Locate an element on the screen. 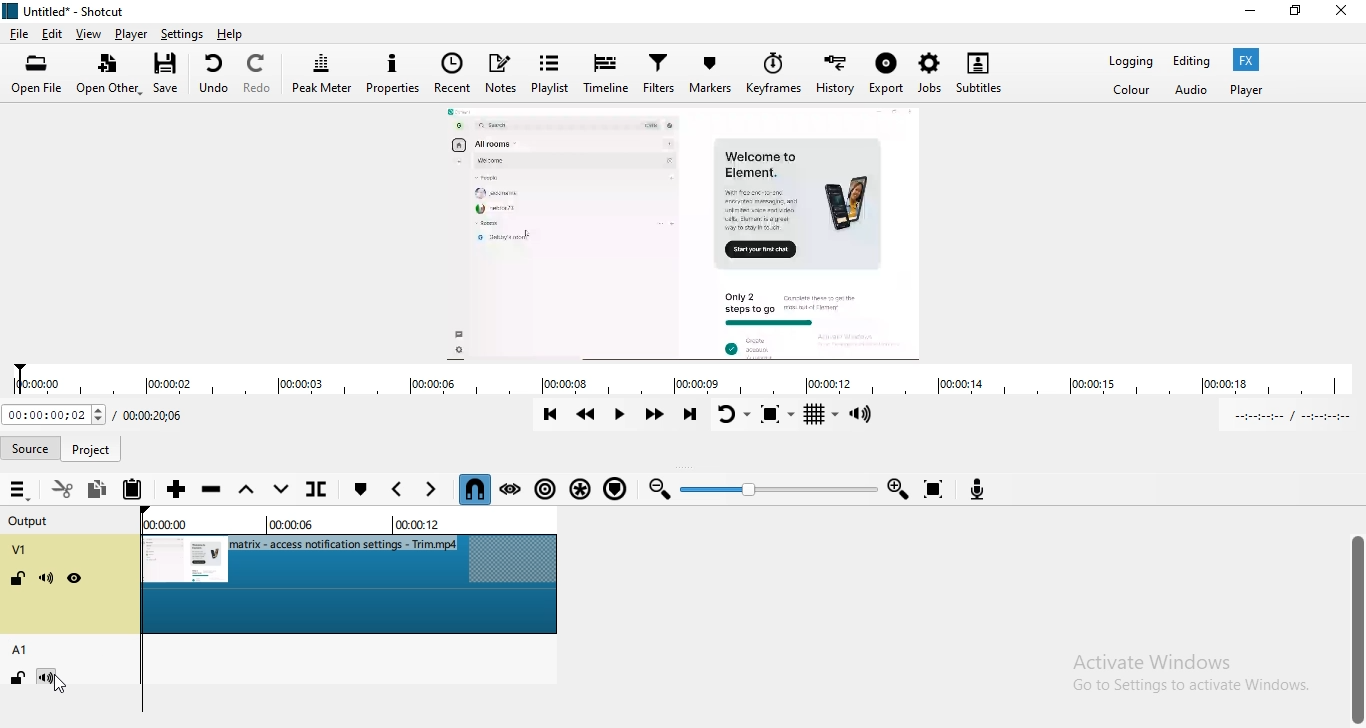 The height and width of the screenshot is (728, 1366). Minimise is located at coordinates (1250, 10).